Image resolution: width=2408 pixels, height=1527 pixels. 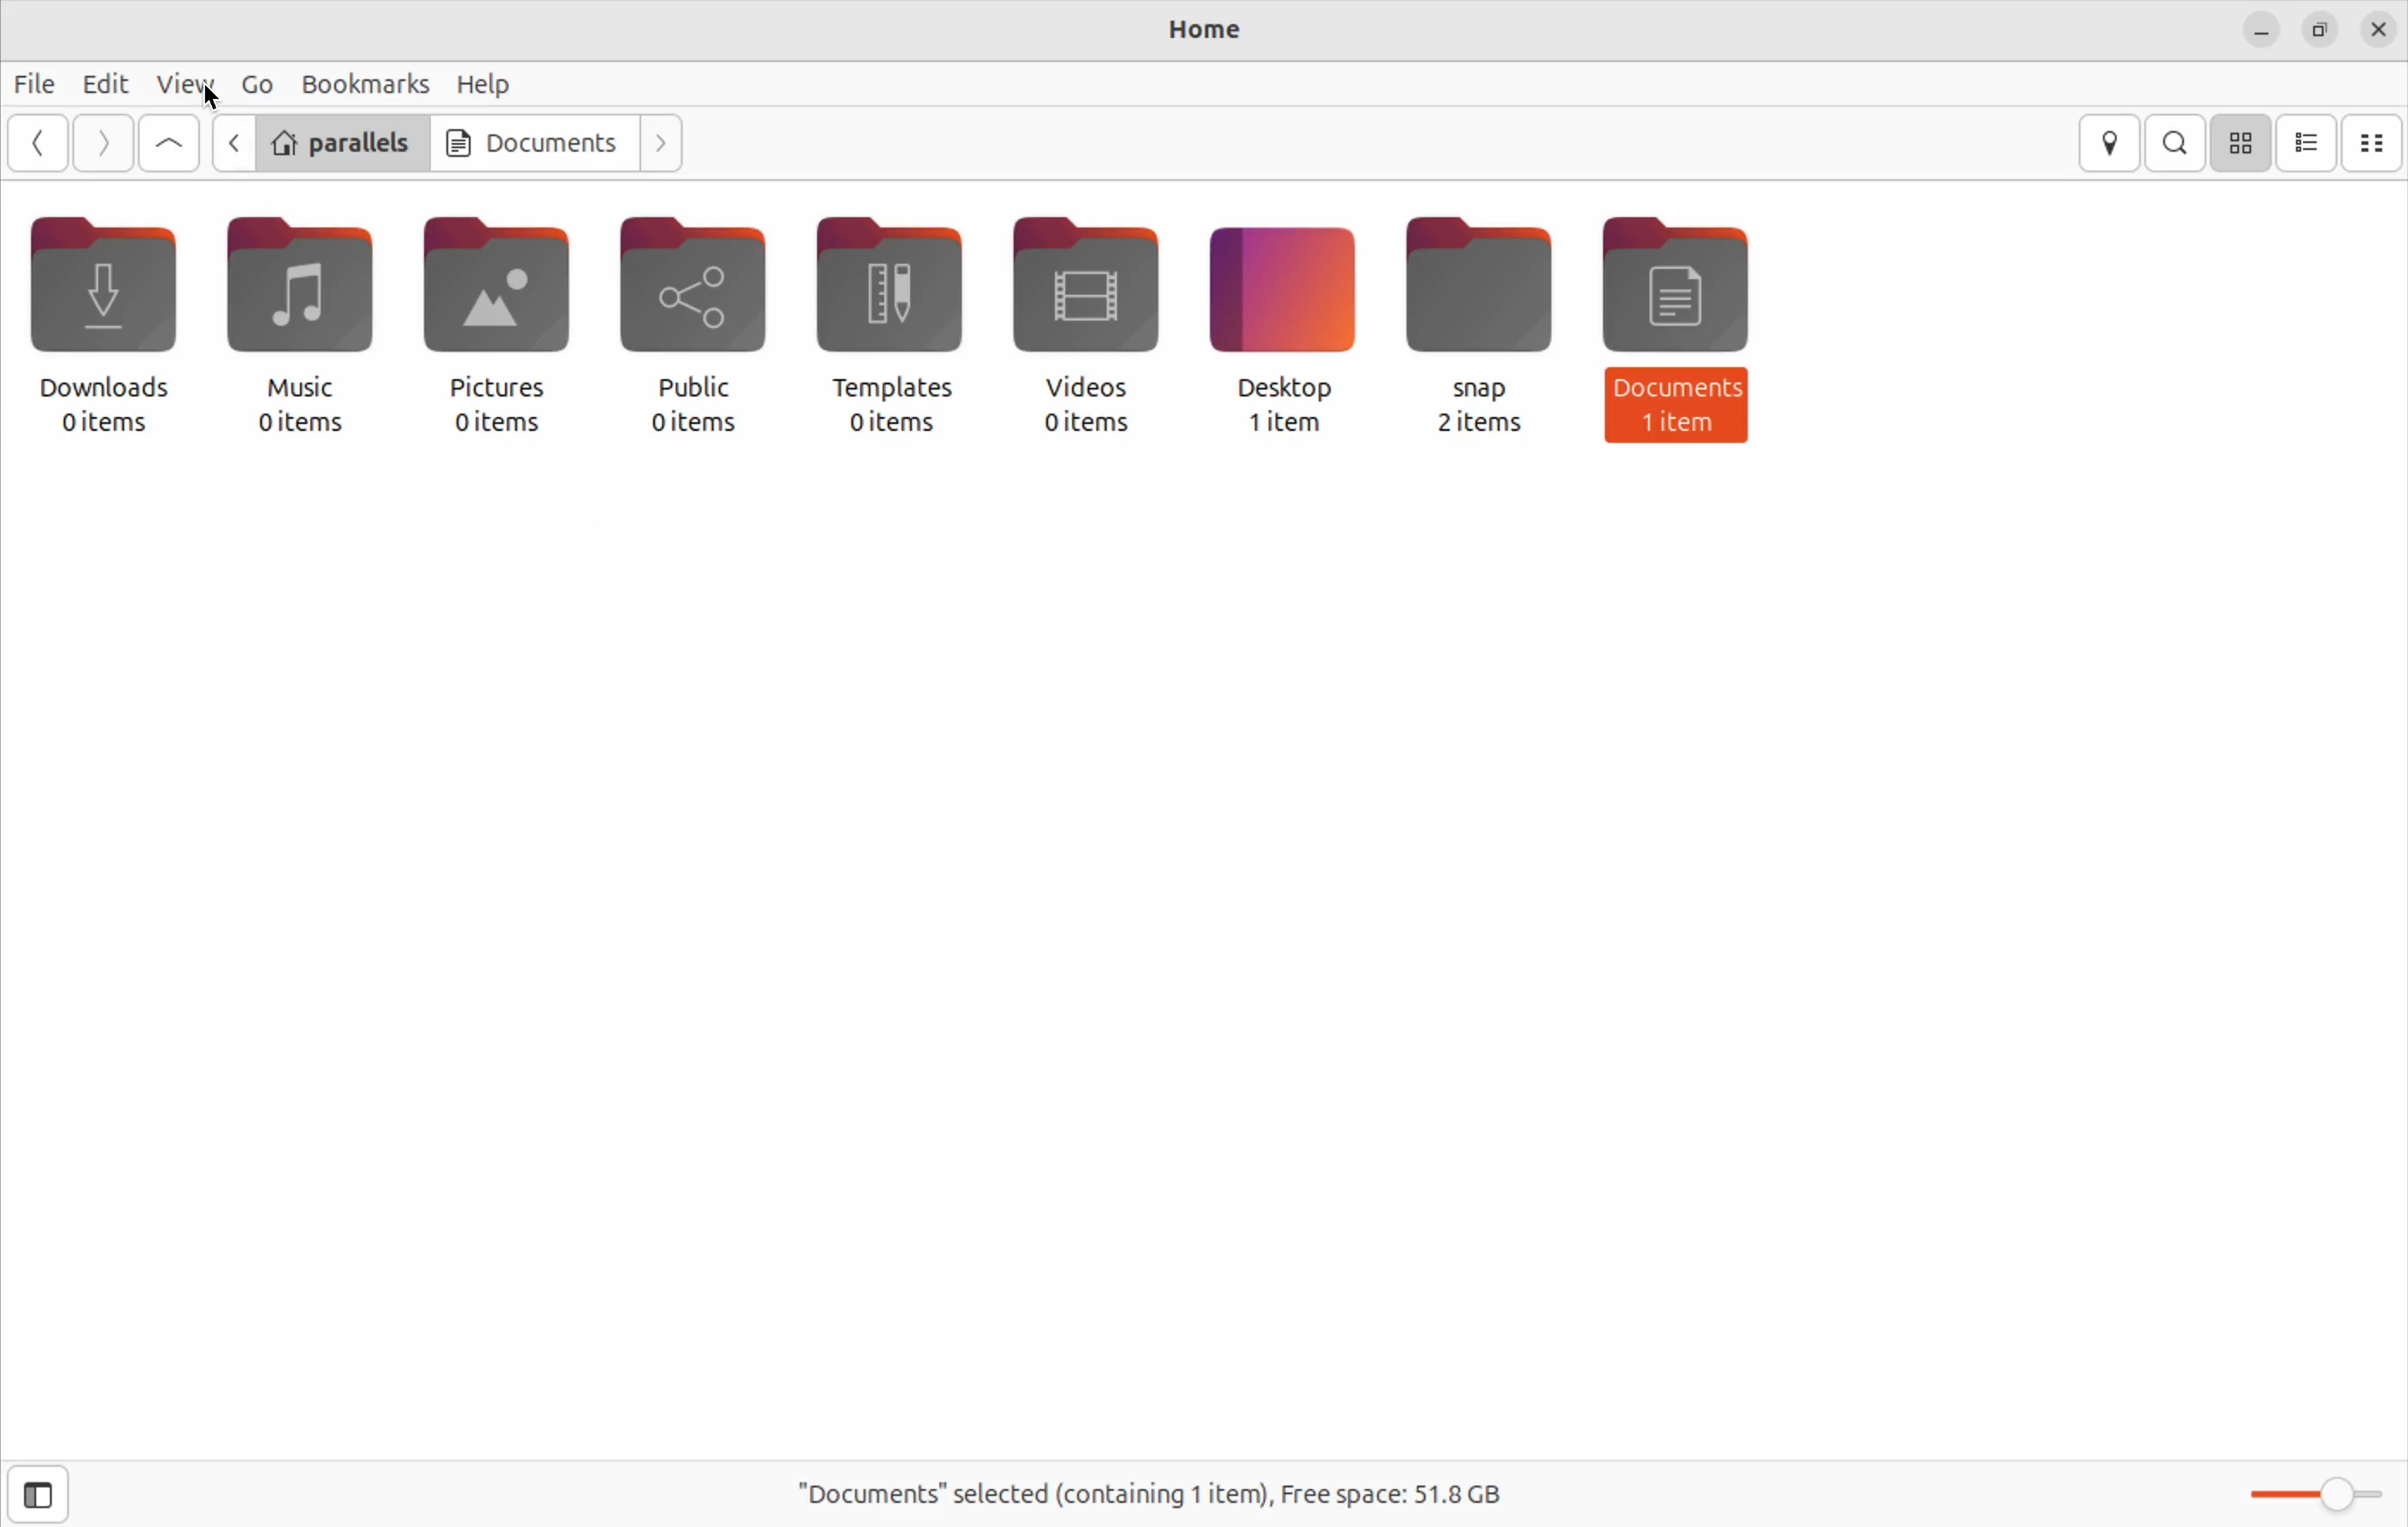 What do you see at coordinates (490, 84) in the screenshot?
I see `Help` at bounding box center [490, 84].